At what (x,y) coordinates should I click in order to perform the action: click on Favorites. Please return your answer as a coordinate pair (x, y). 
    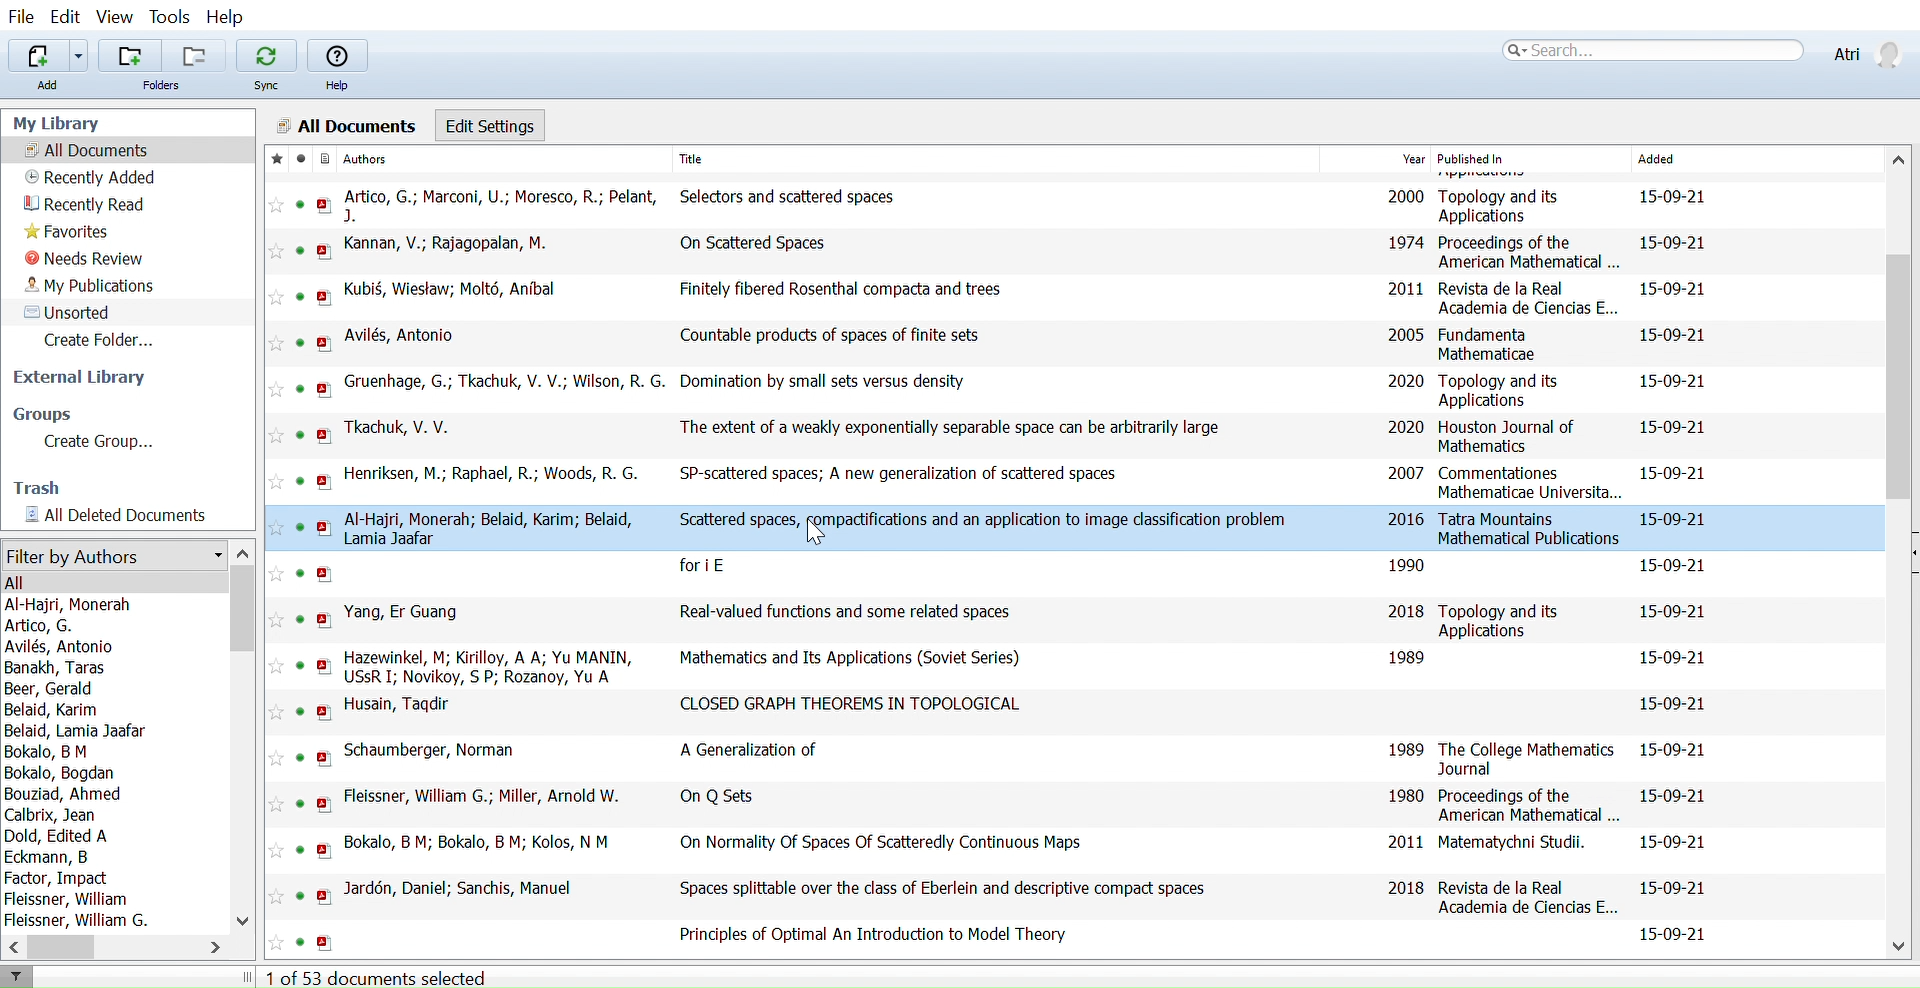
    Looking at the image, I should click on (85, 232).